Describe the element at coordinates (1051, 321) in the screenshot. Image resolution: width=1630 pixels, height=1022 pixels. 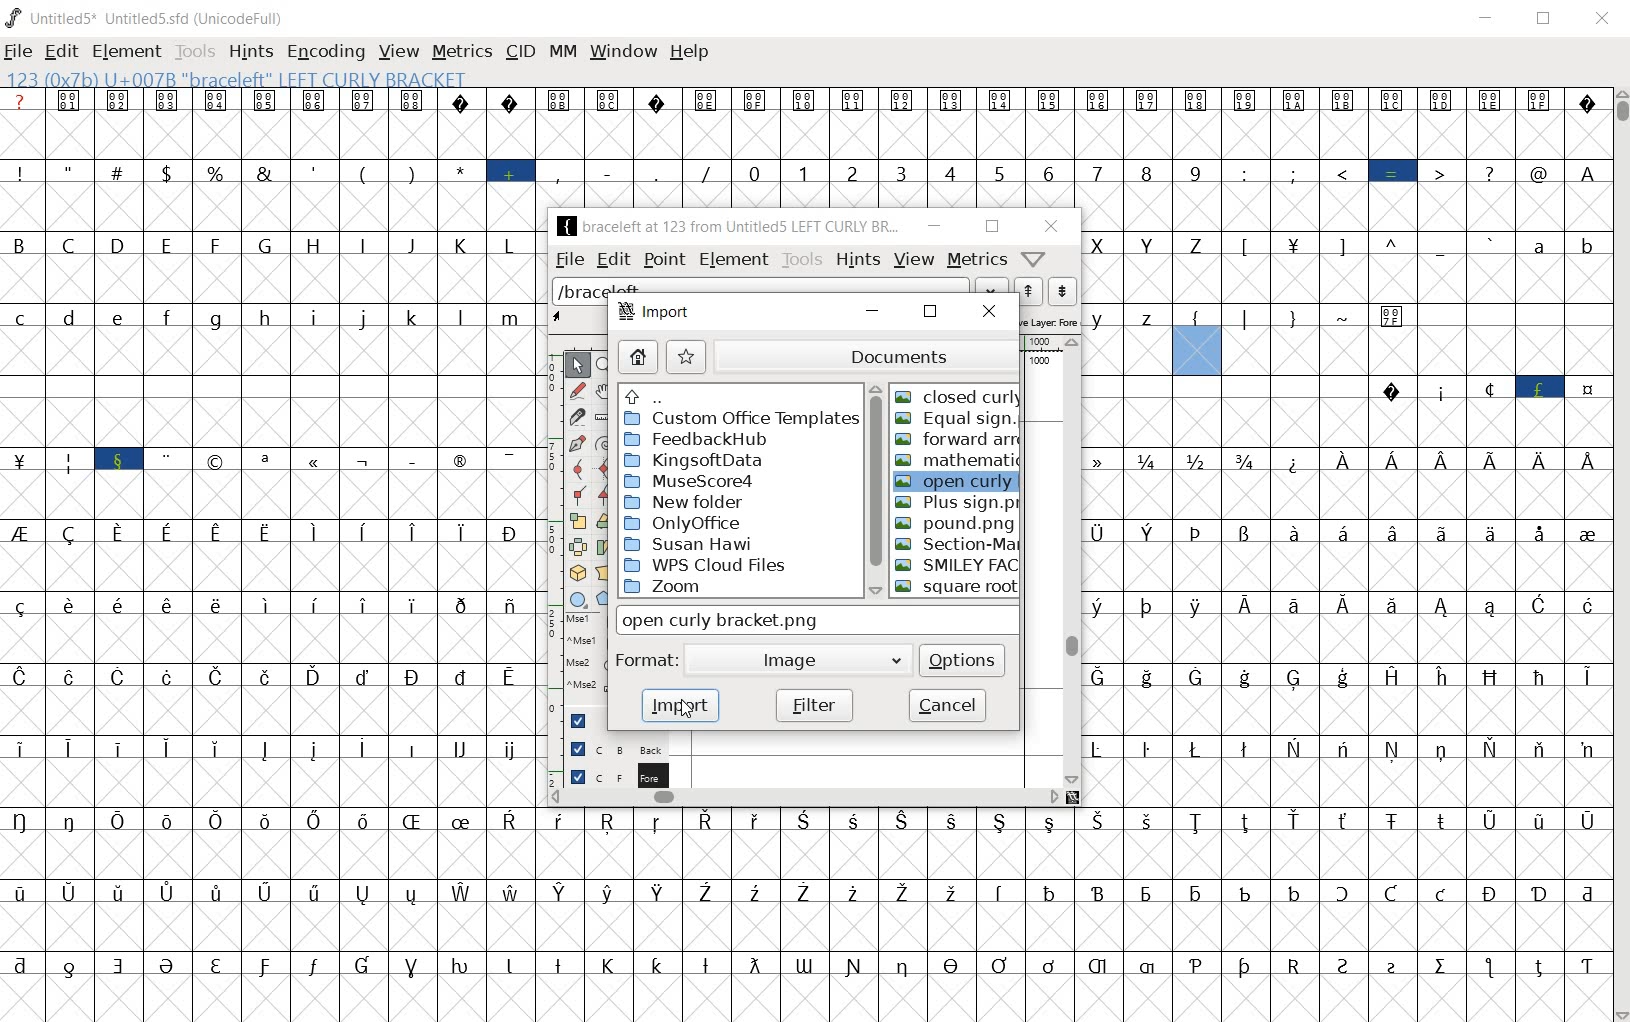
I see `active layer: fore` at that location.